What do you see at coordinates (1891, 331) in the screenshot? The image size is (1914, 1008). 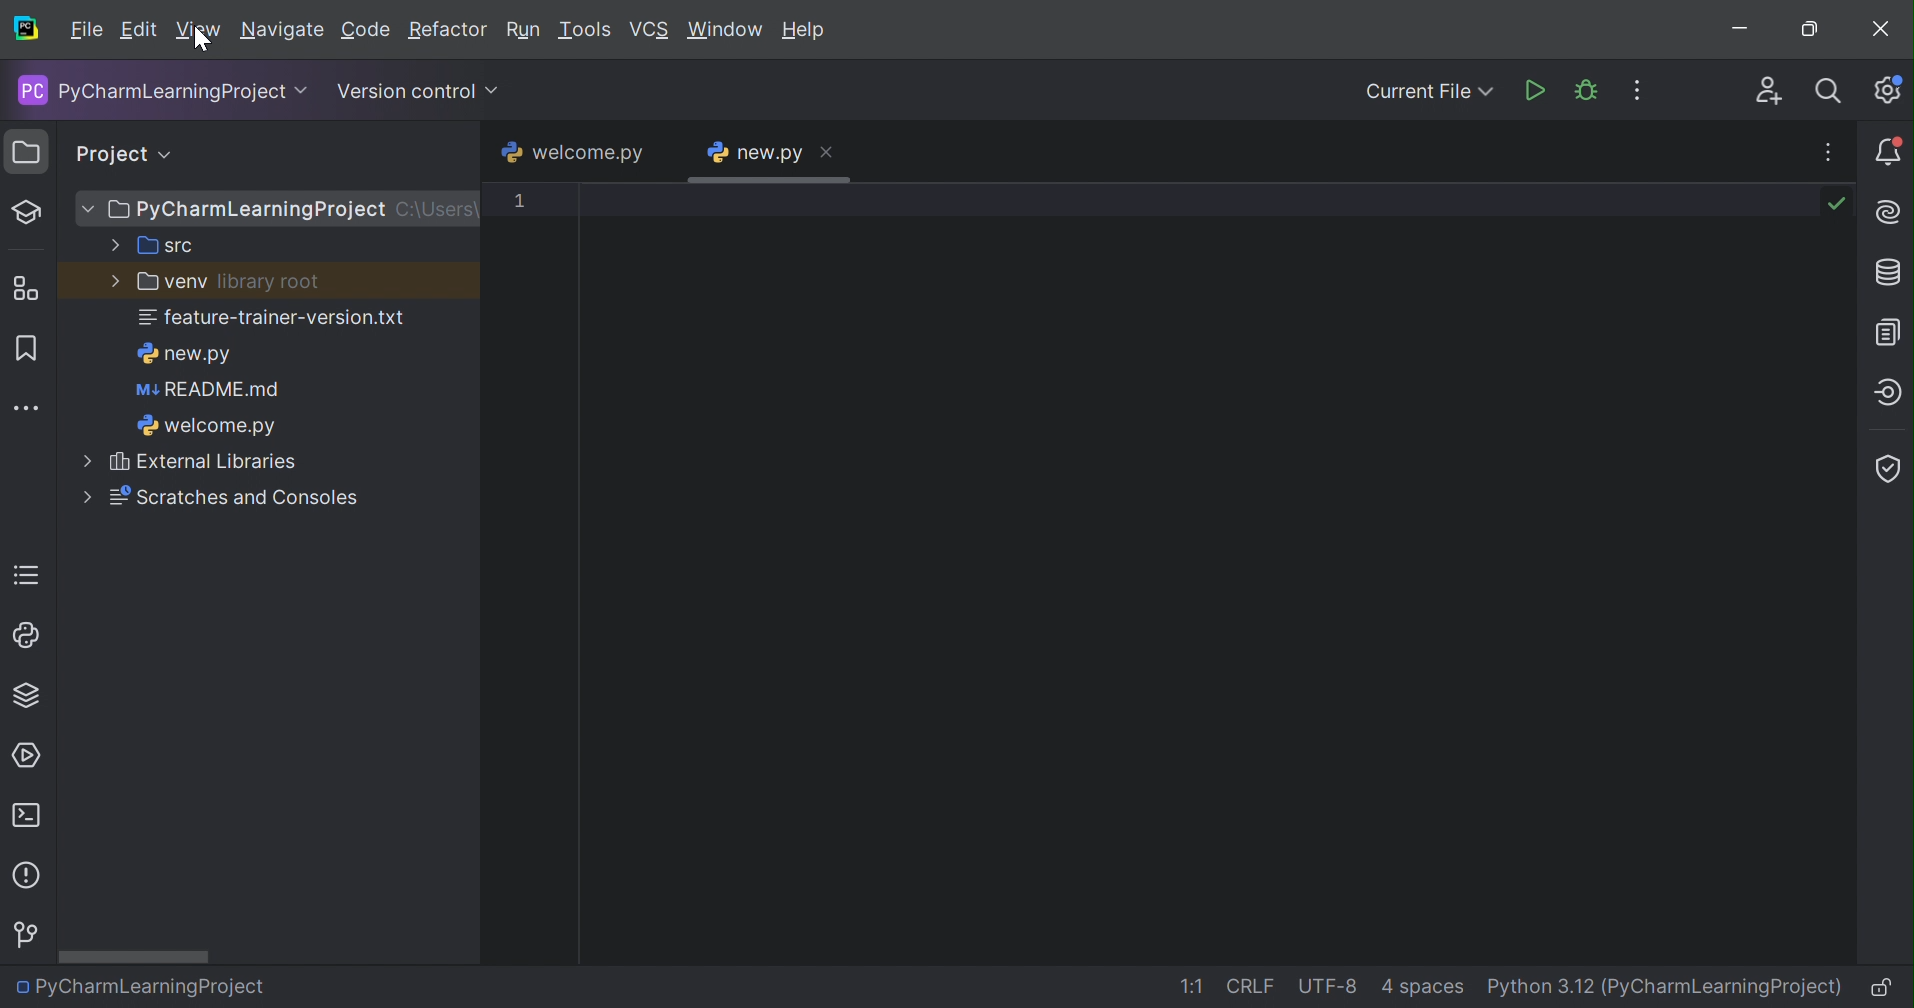 I see `Documentation` at bounding box center [1891, 331].